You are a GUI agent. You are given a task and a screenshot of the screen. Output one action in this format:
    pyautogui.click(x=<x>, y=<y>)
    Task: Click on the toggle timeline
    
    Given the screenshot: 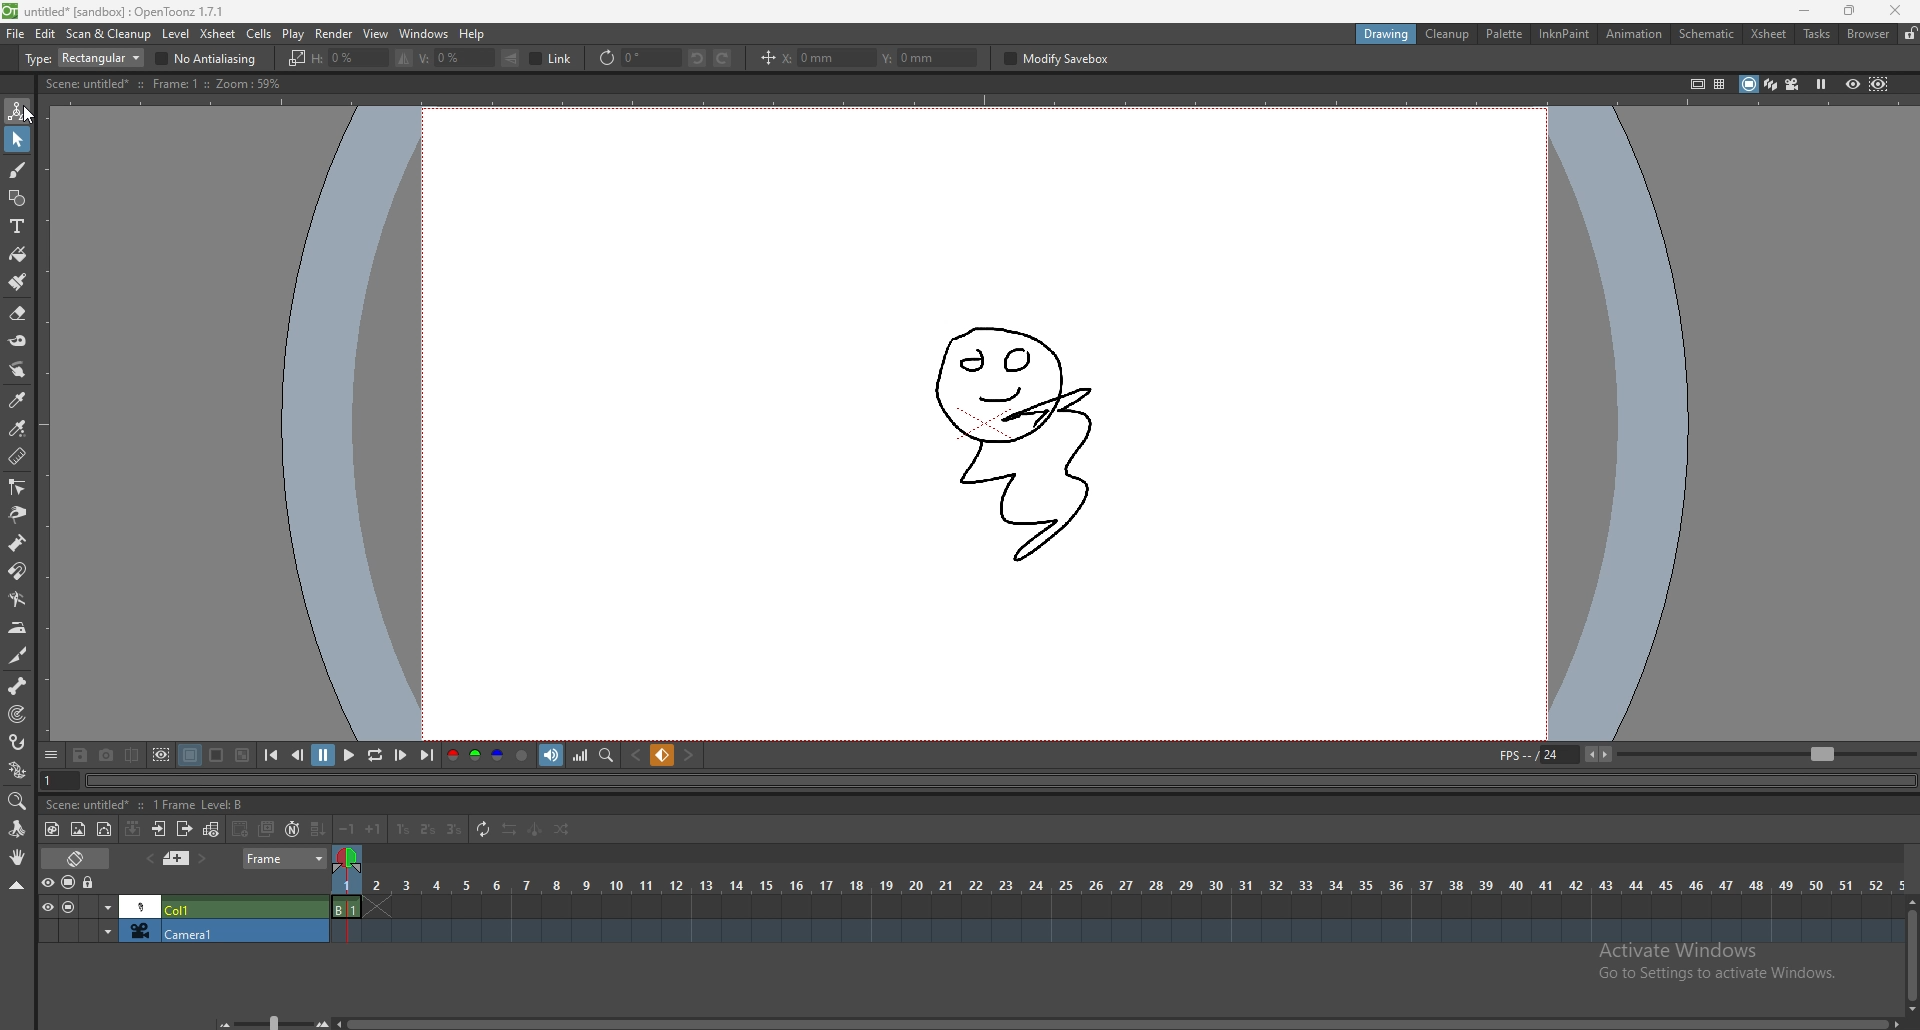 What is the action you would take?
    pyautogui.click(x=75, y=858)
    